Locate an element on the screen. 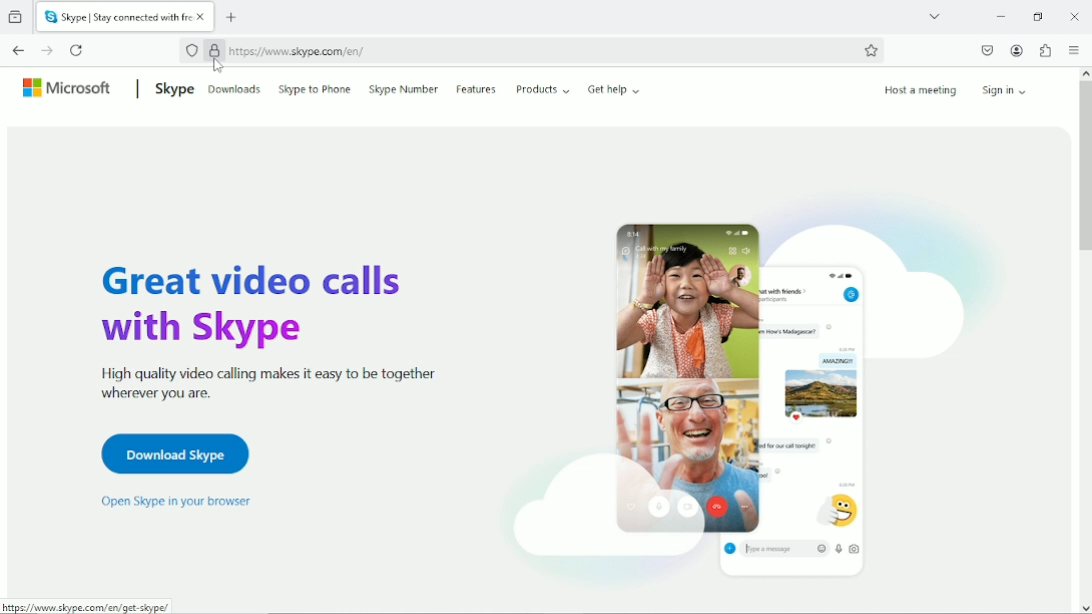 The image size is (1092, 614). close tab is located at coordinates (203, 18).